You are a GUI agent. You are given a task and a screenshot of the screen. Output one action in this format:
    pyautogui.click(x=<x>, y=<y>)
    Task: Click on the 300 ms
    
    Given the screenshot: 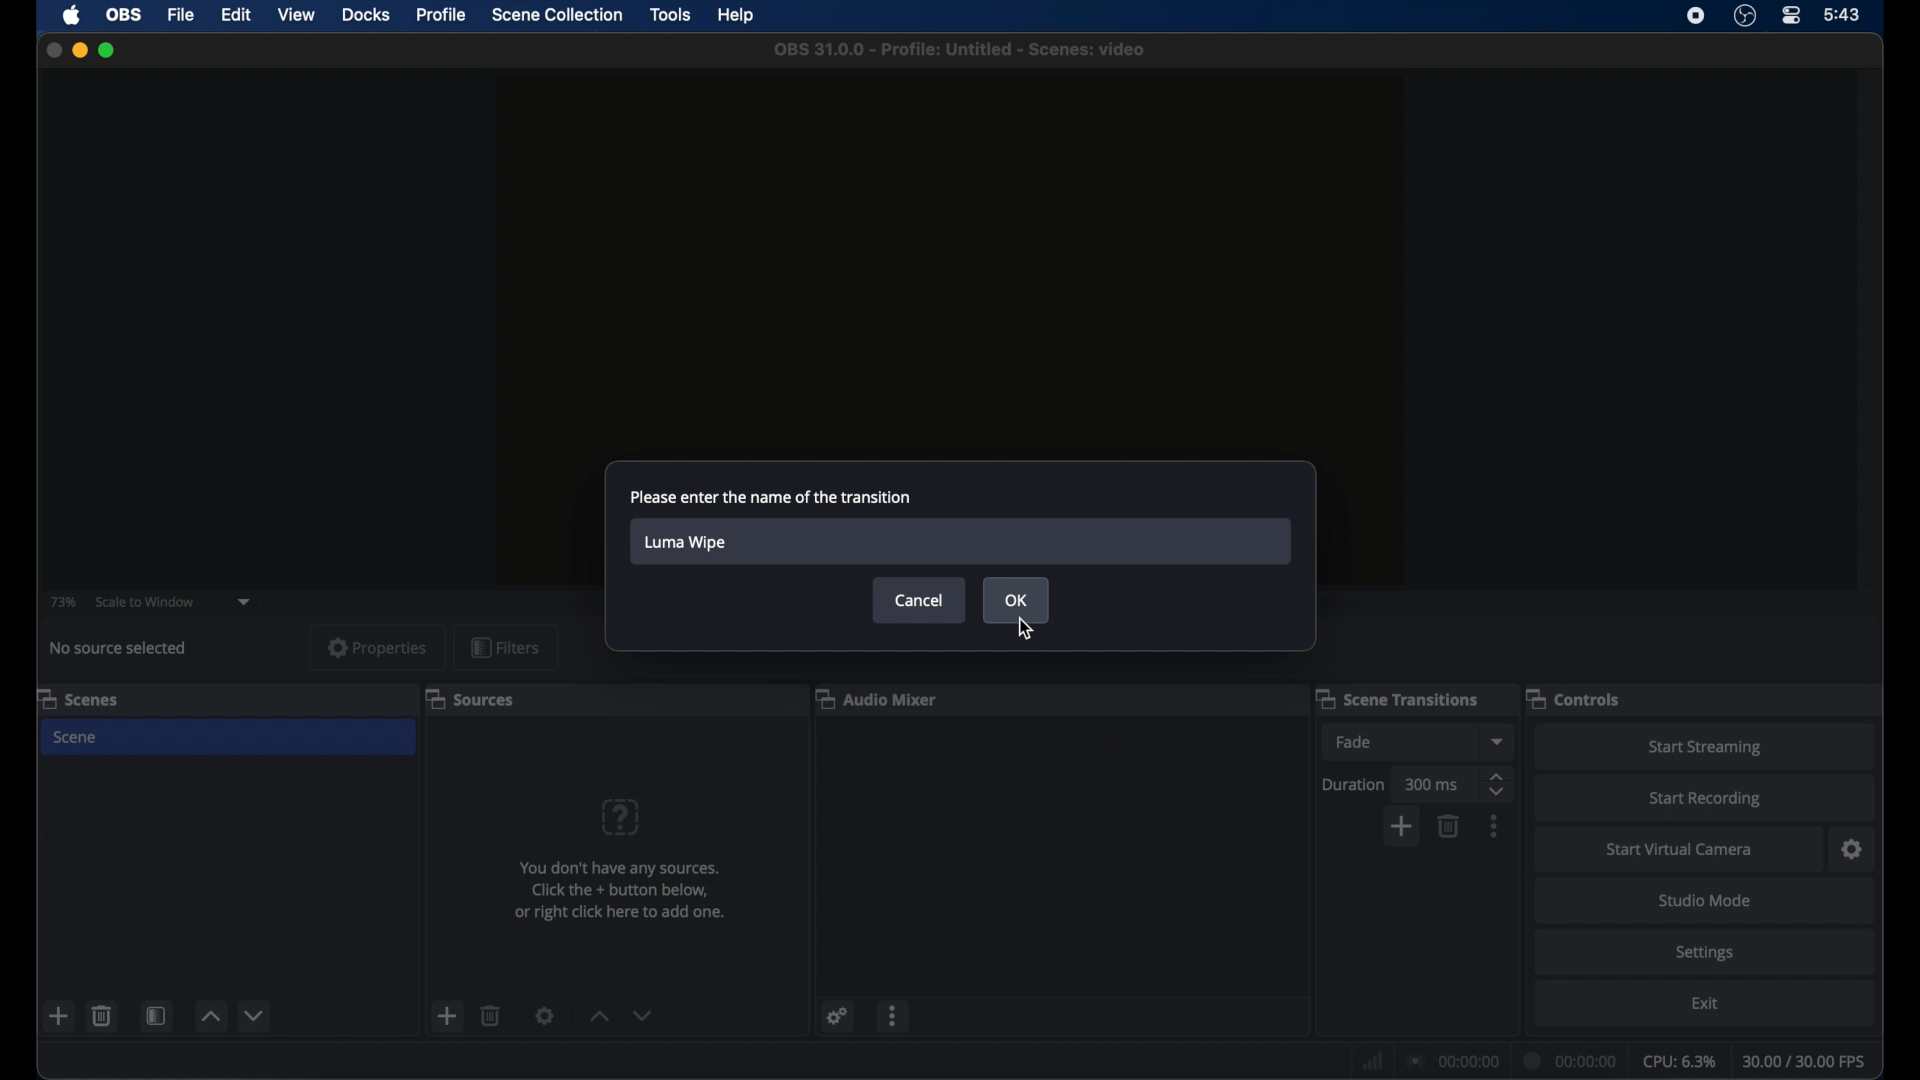 What is the action you would take?
    pyautogui.click(x=1434, y=784)
    